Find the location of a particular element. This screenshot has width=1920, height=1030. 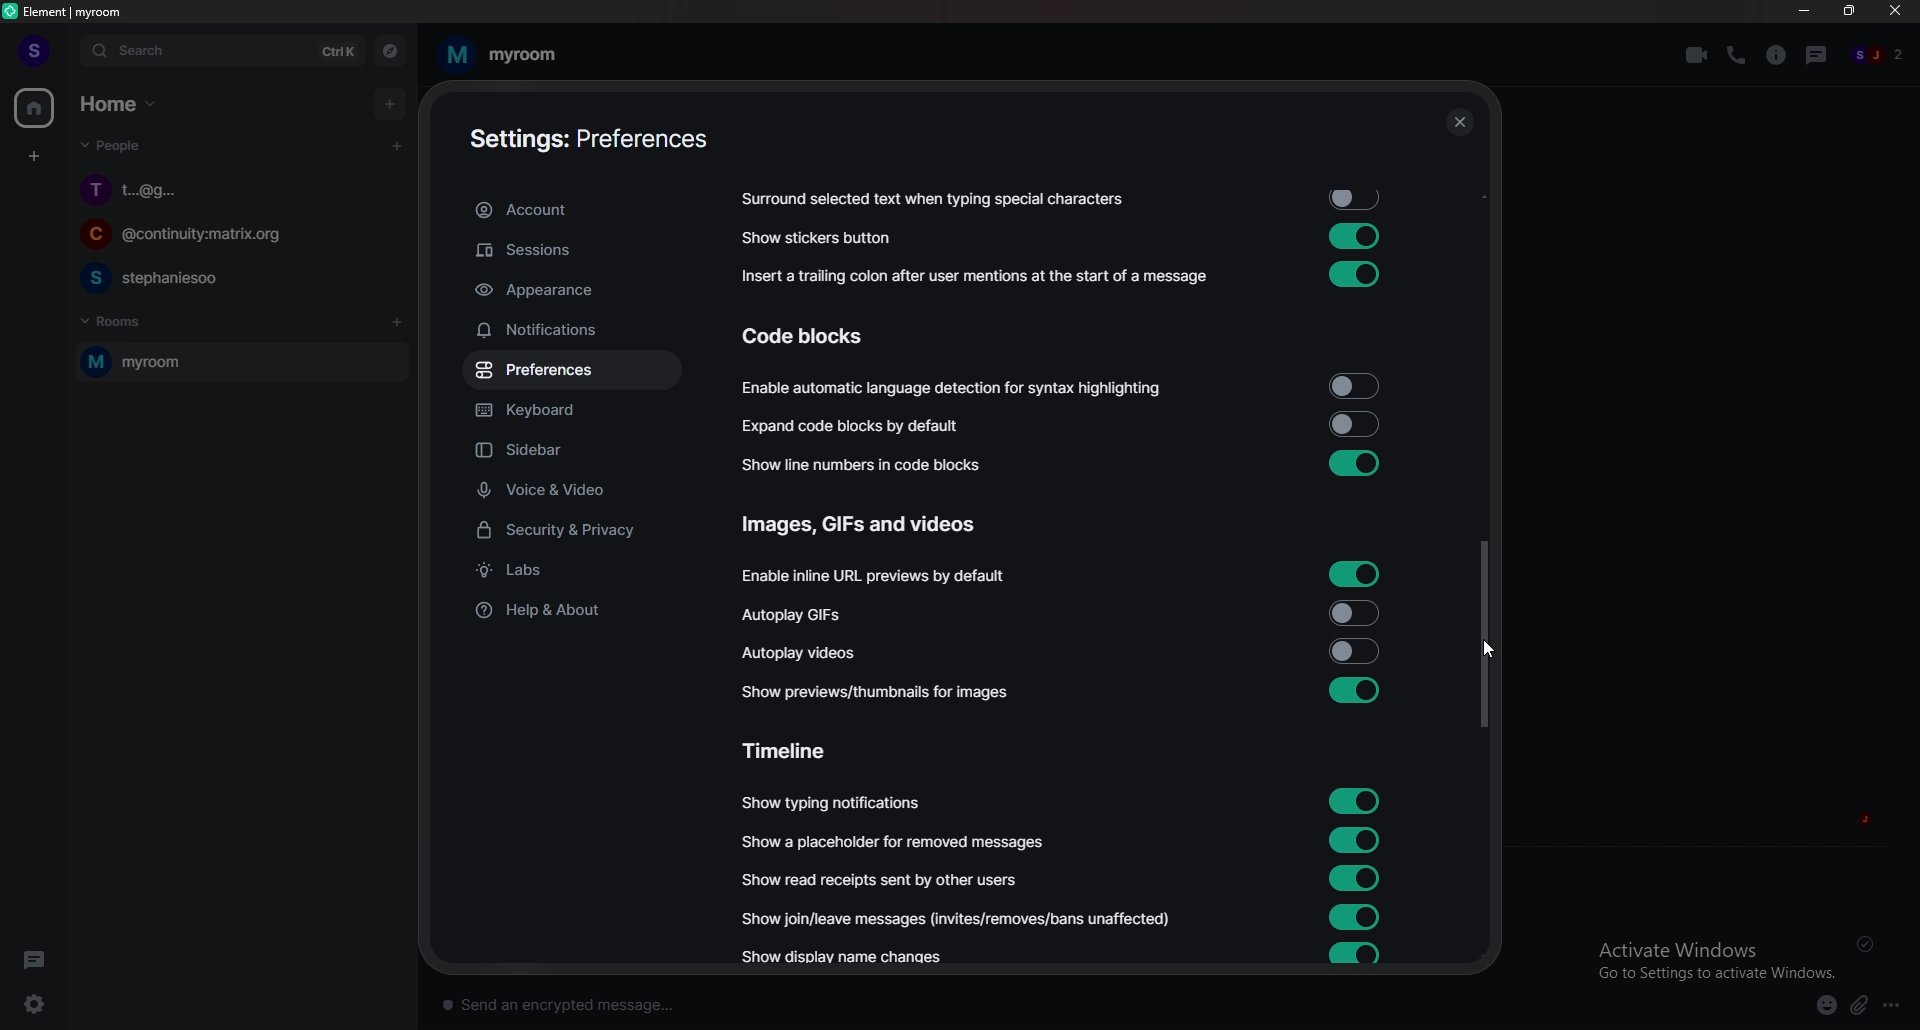

text box is located at coordinates (724, 1000).